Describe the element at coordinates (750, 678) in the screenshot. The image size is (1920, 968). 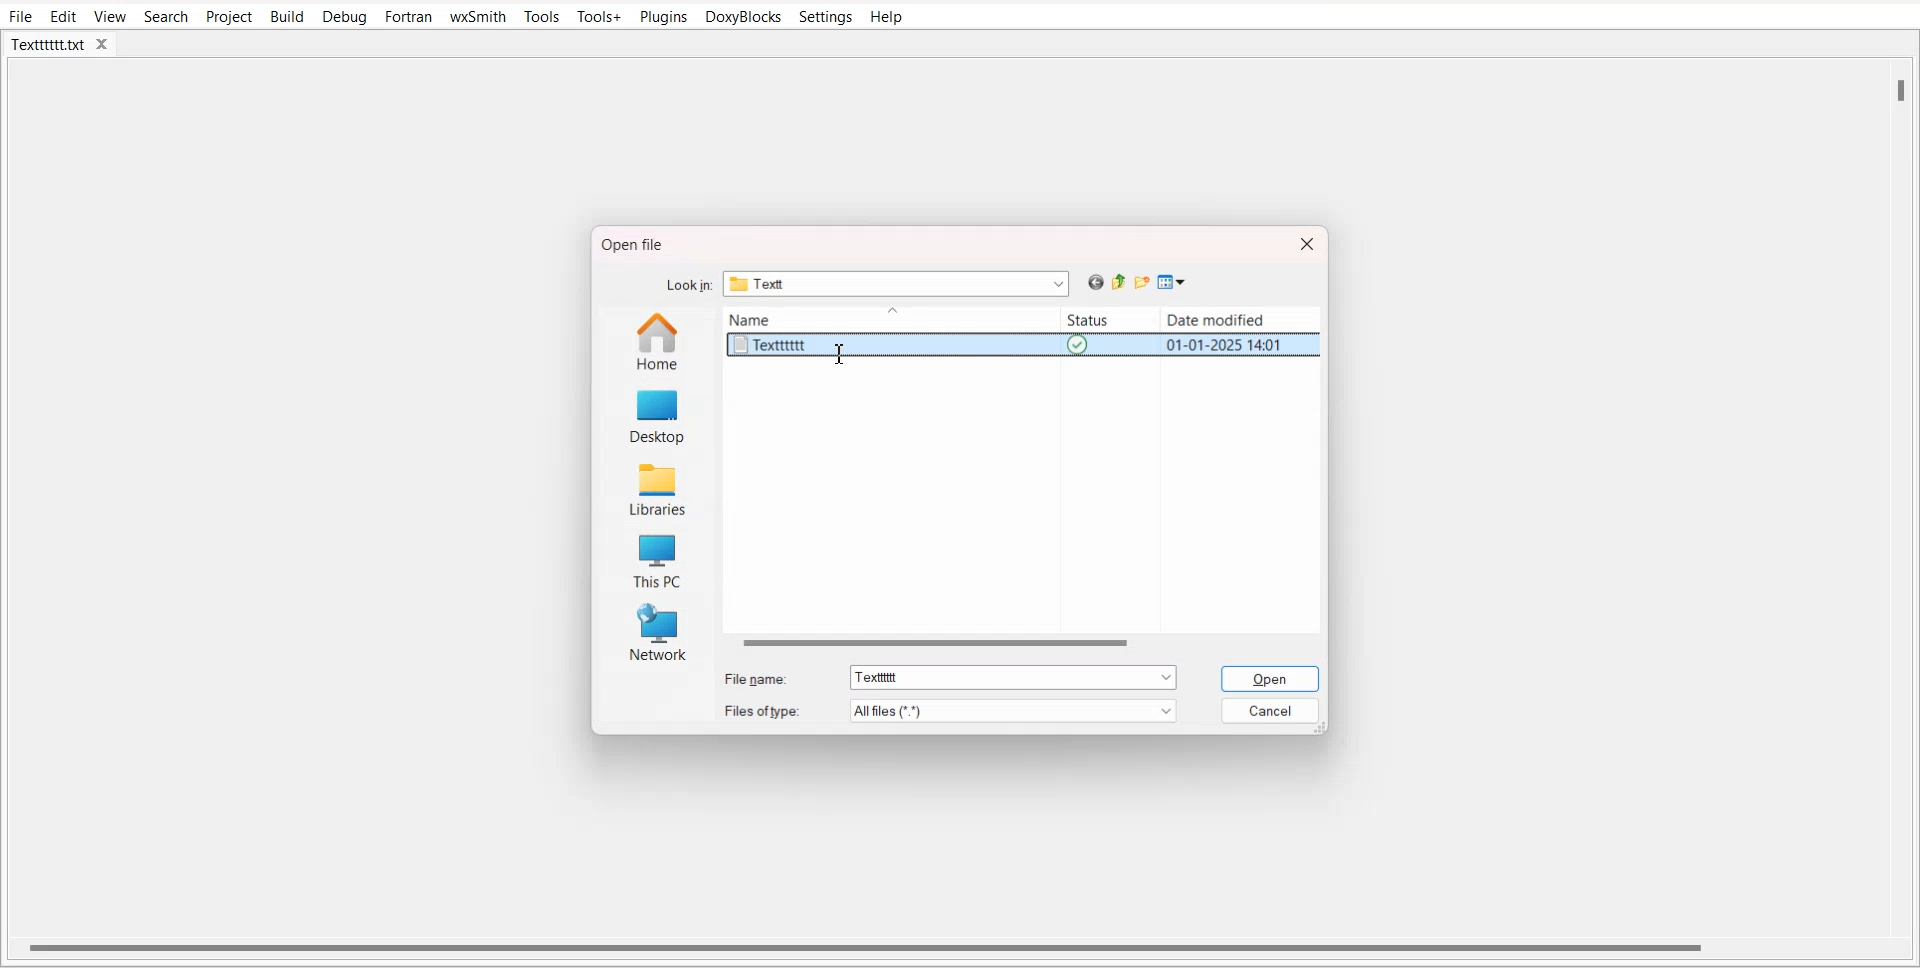
I see `File name` at that location.